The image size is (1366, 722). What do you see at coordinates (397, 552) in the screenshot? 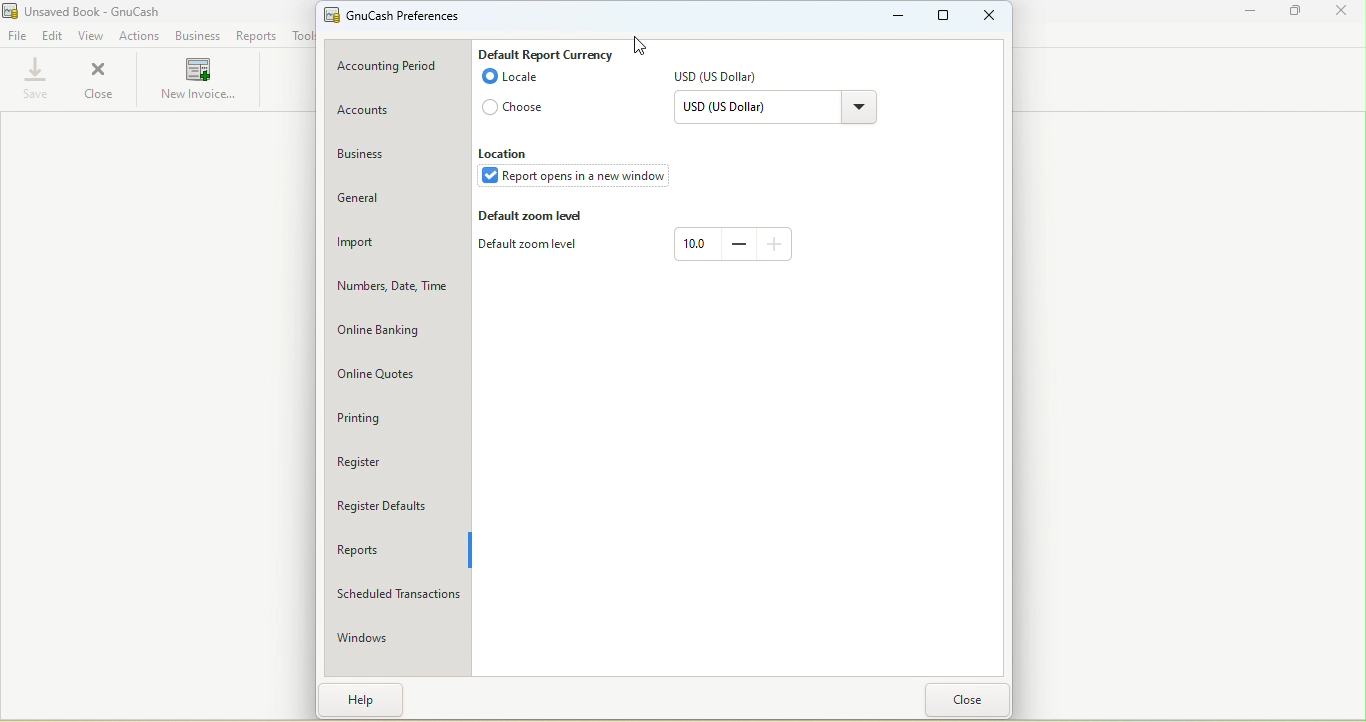
I see `Reports` at bounding box center [397, 552].